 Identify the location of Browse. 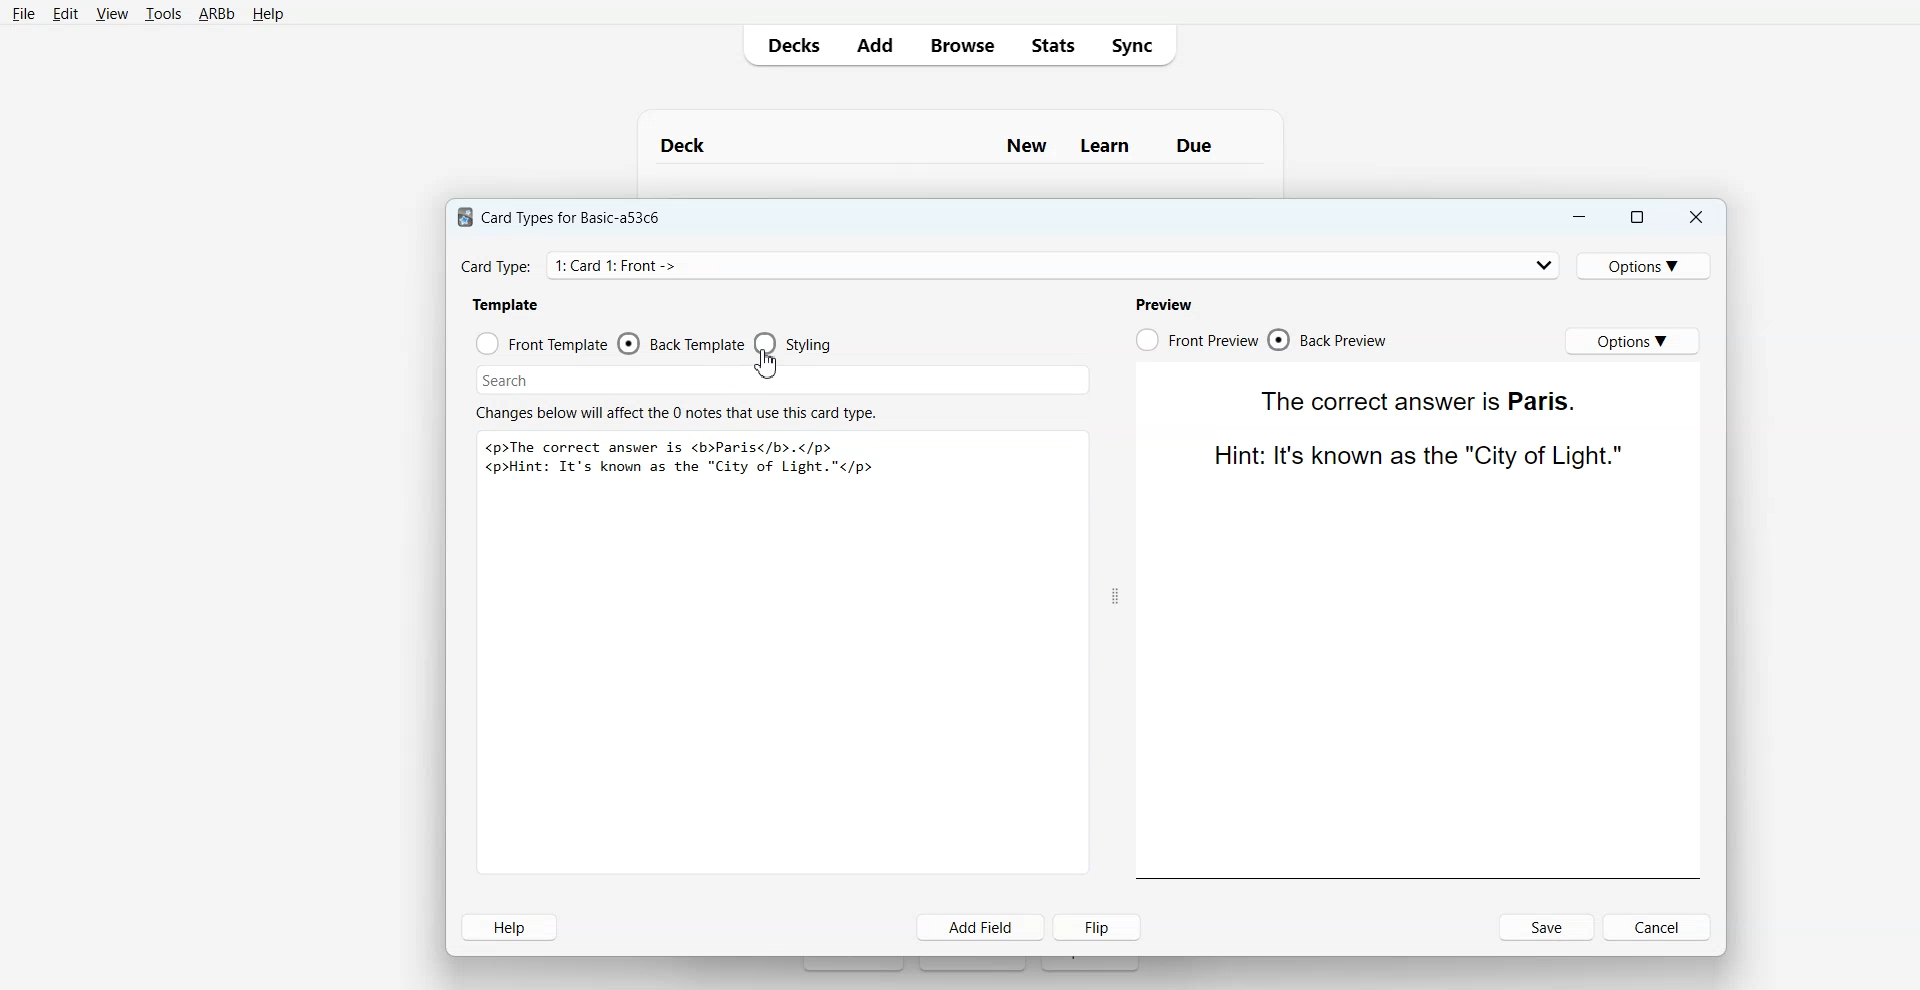
(961, 44).